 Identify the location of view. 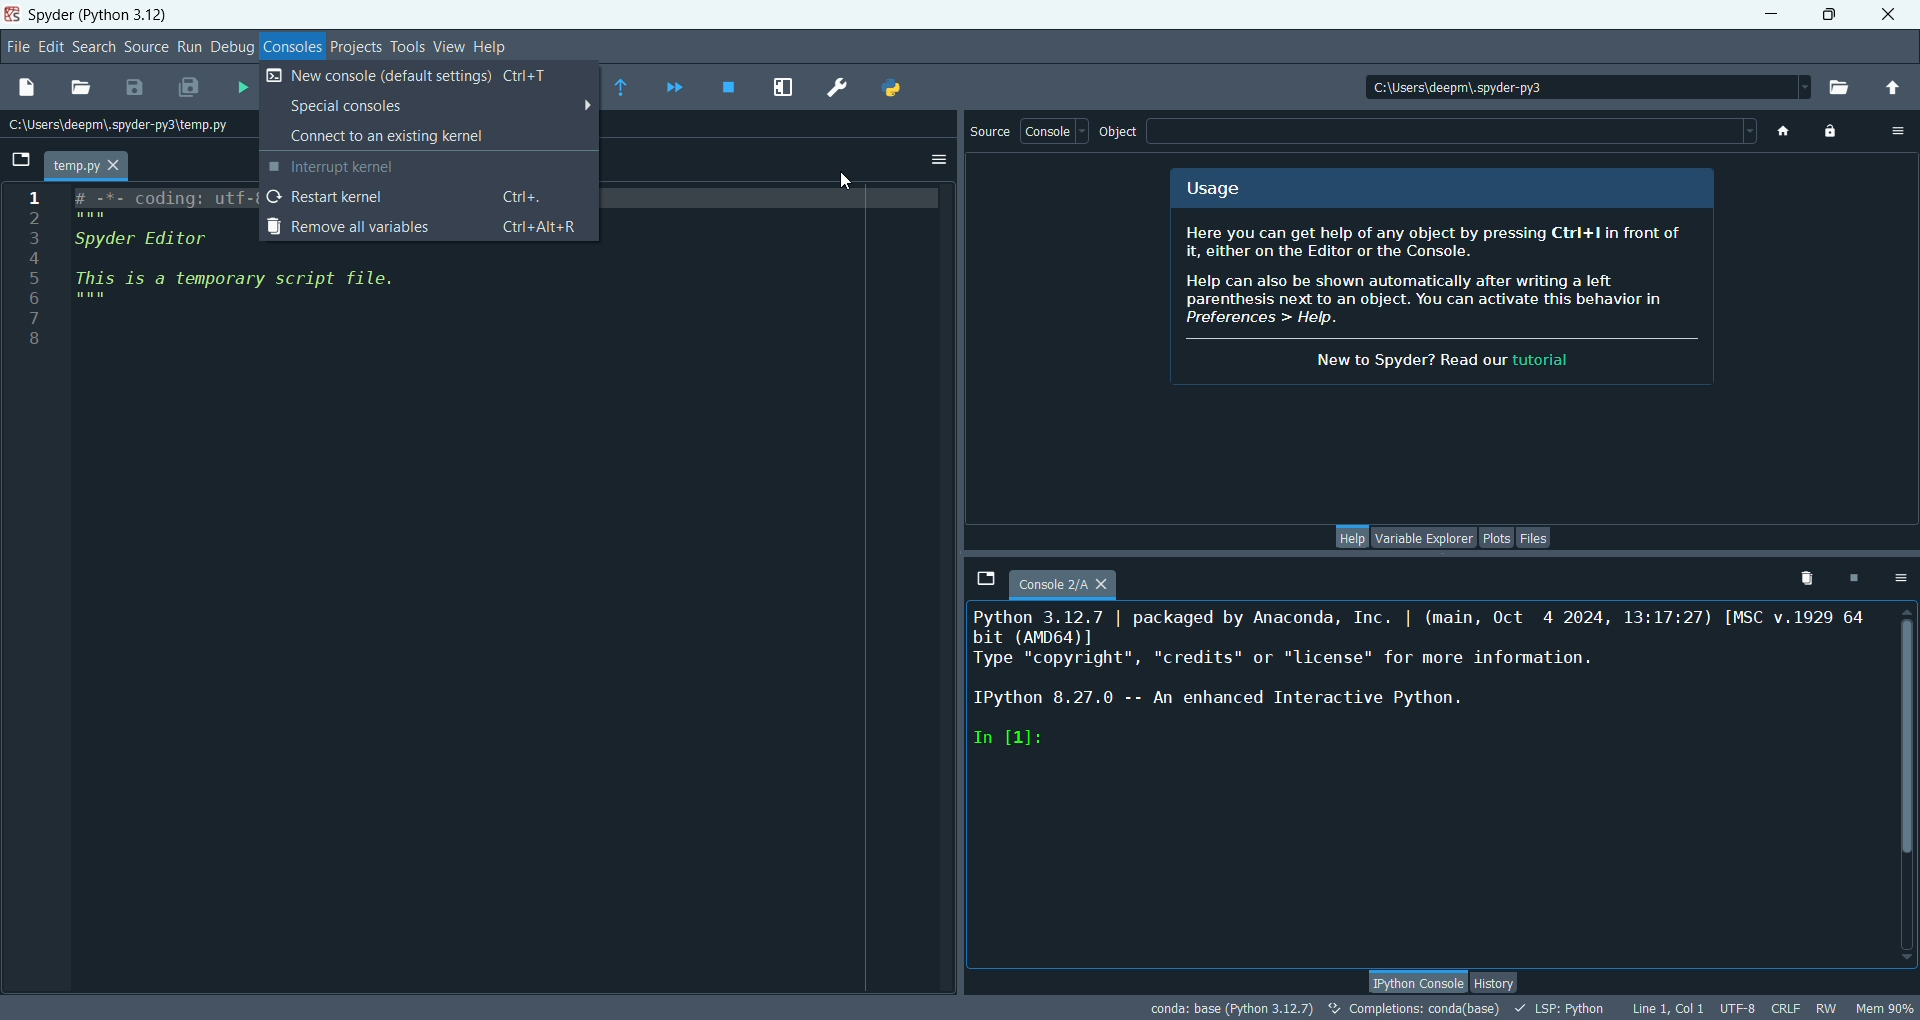
(451, 48).